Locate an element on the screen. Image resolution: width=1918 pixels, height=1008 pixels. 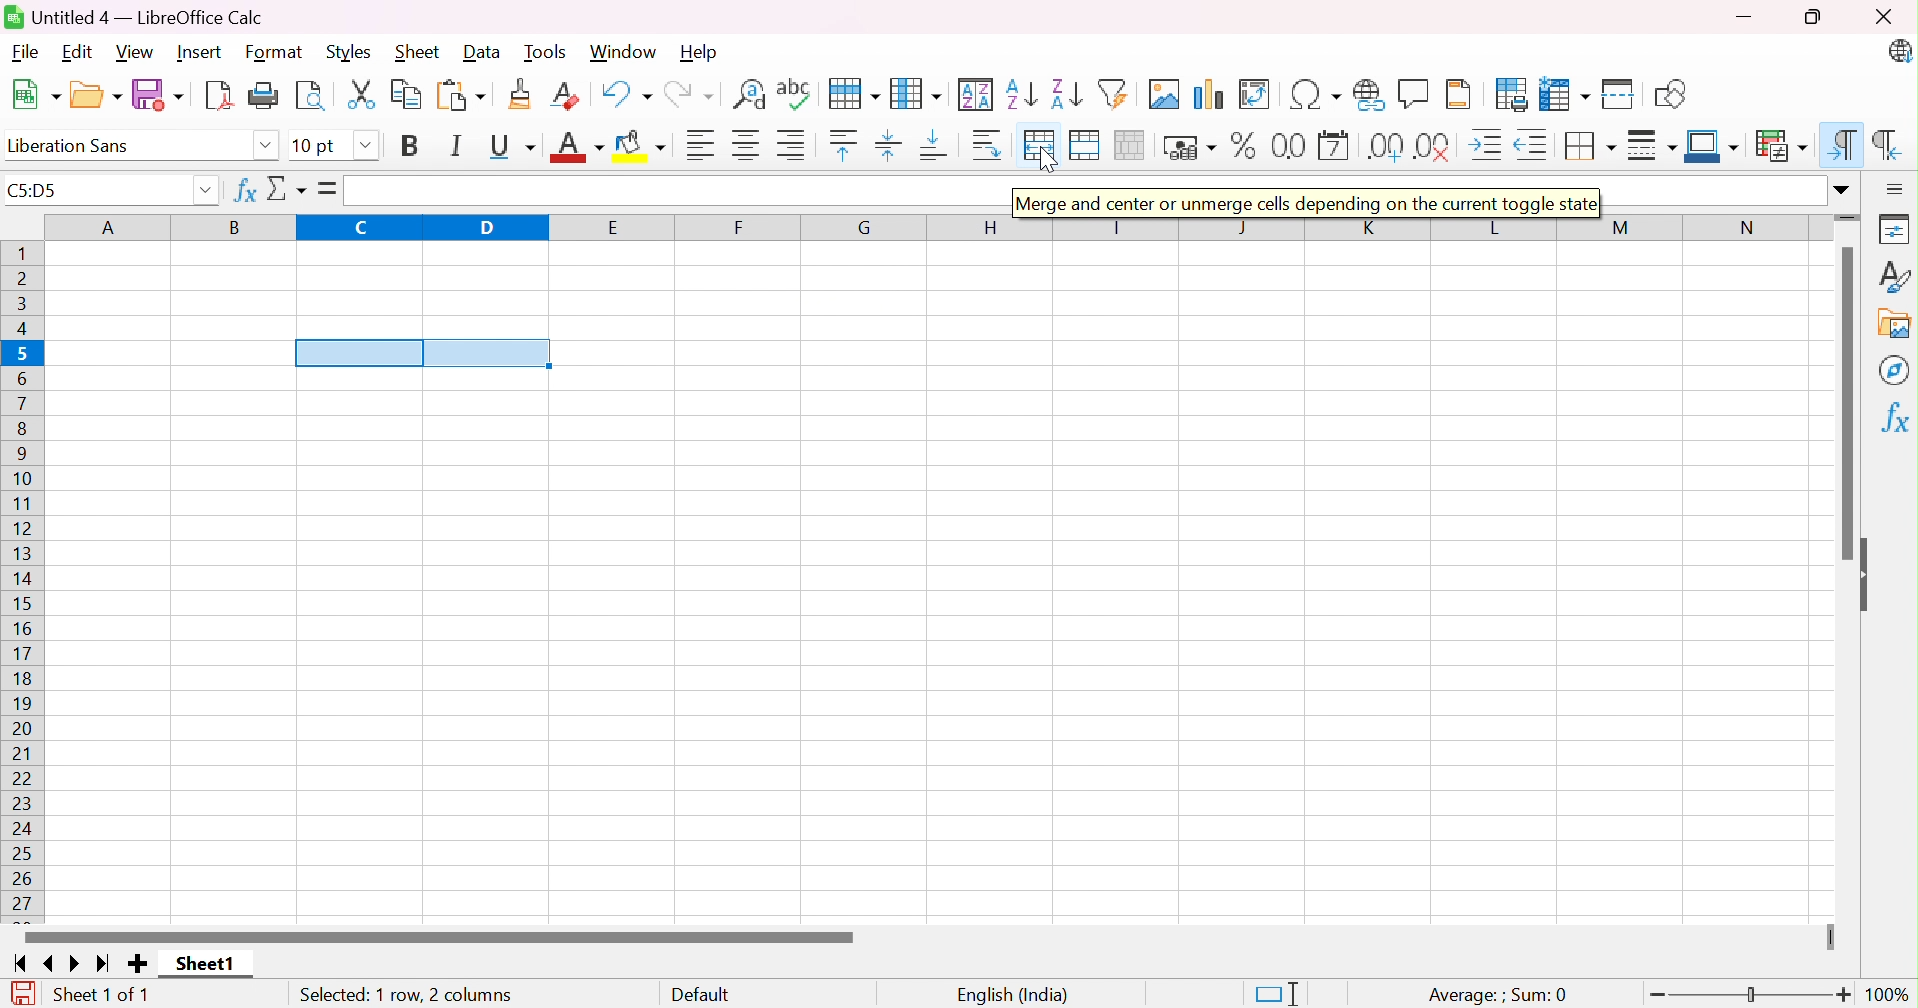
Export as PDF is located at coordinates (221, 94).